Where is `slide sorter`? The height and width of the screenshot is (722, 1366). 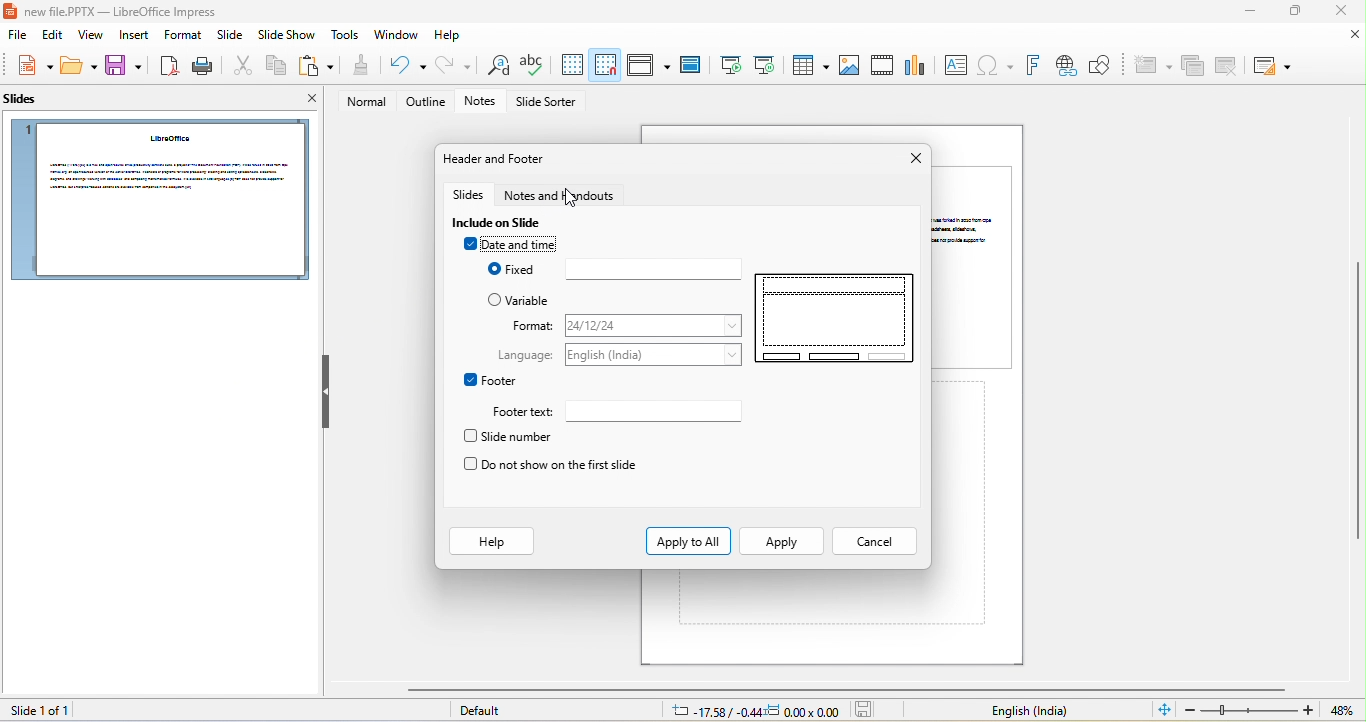 slide sorter is located at coordinates (549, 103).